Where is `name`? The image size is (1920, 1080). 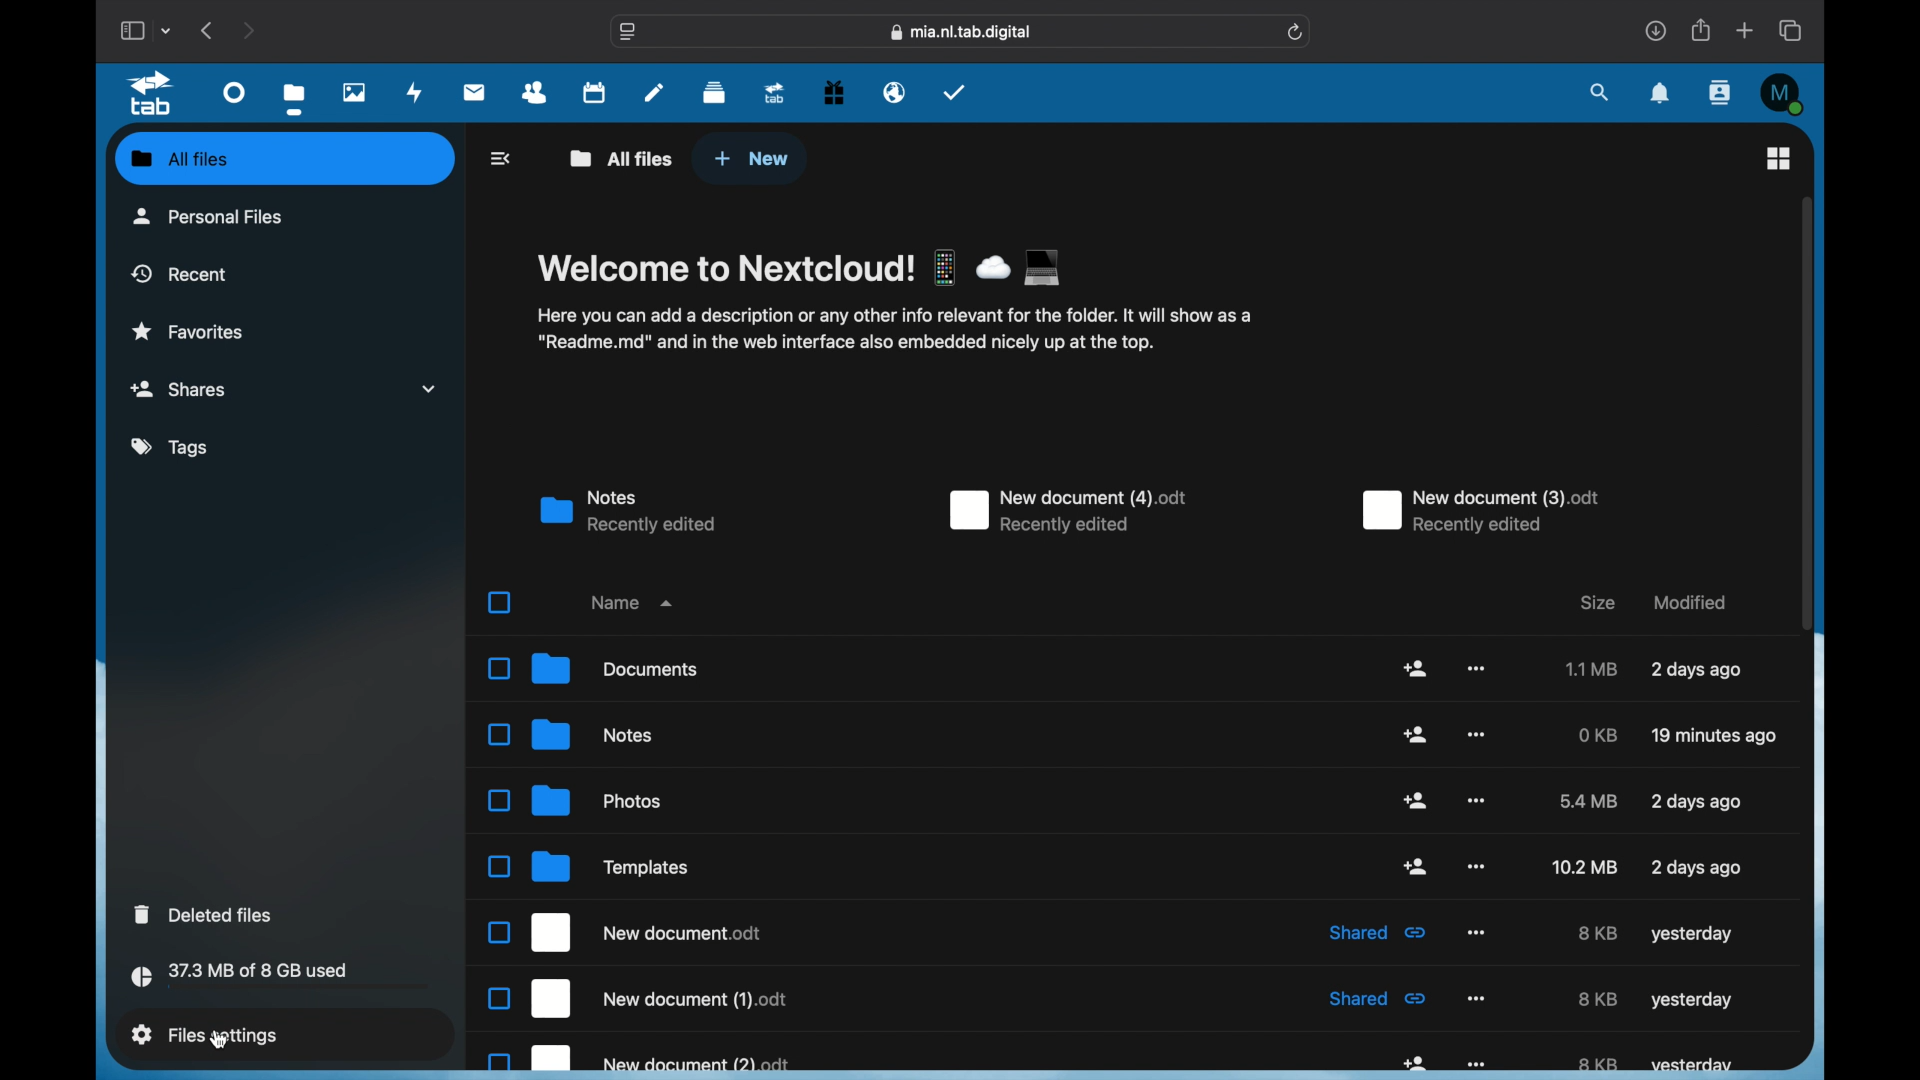 name is located at coordinates (632, 601).